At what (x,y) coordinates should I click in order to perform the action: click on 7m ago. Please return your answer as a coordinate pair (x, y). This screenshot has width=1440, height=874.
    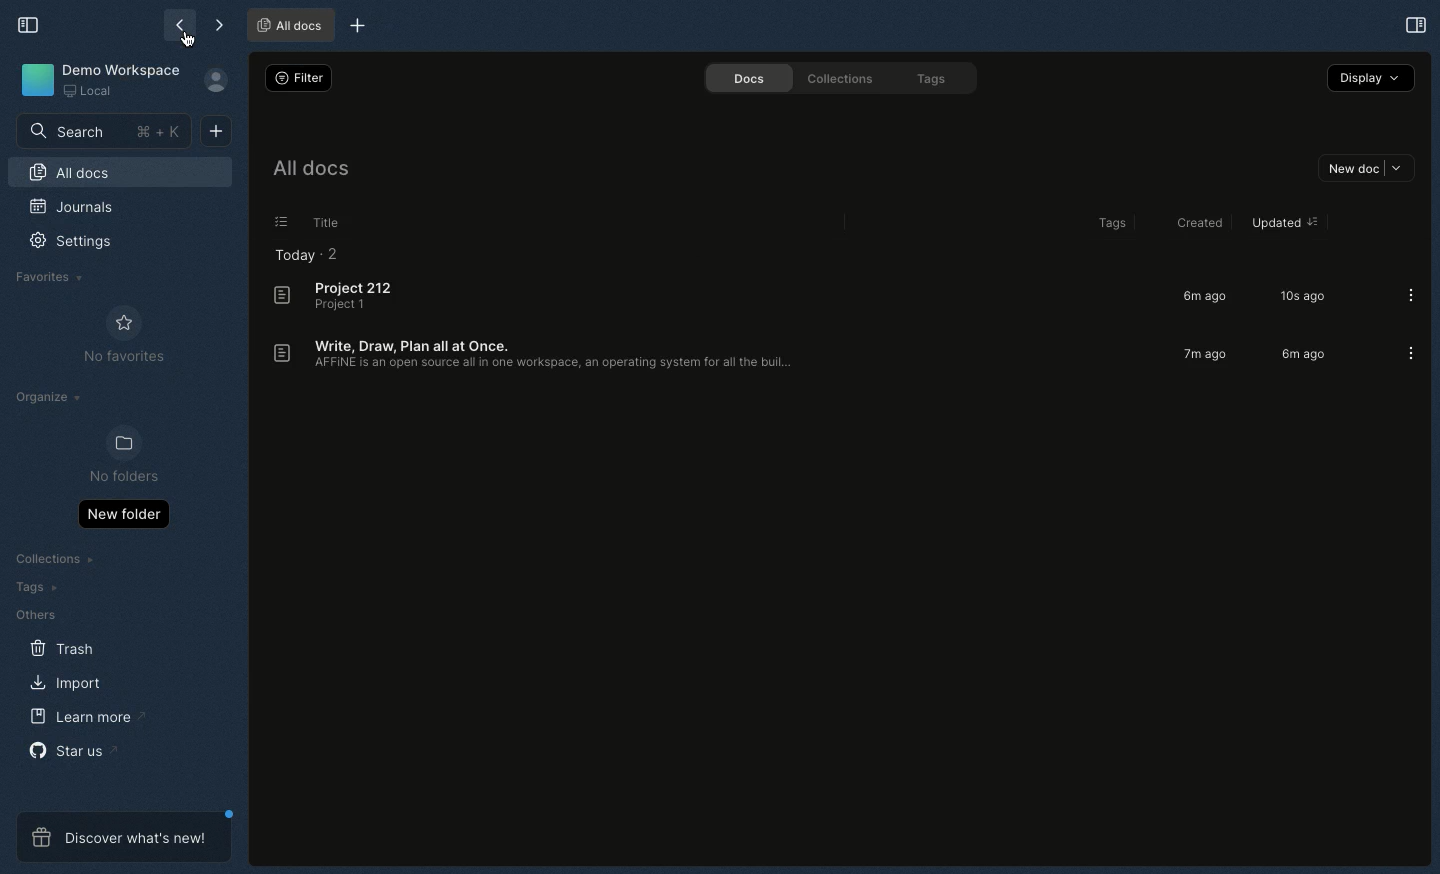
    Looking at the image, I should click on (1203, 355).